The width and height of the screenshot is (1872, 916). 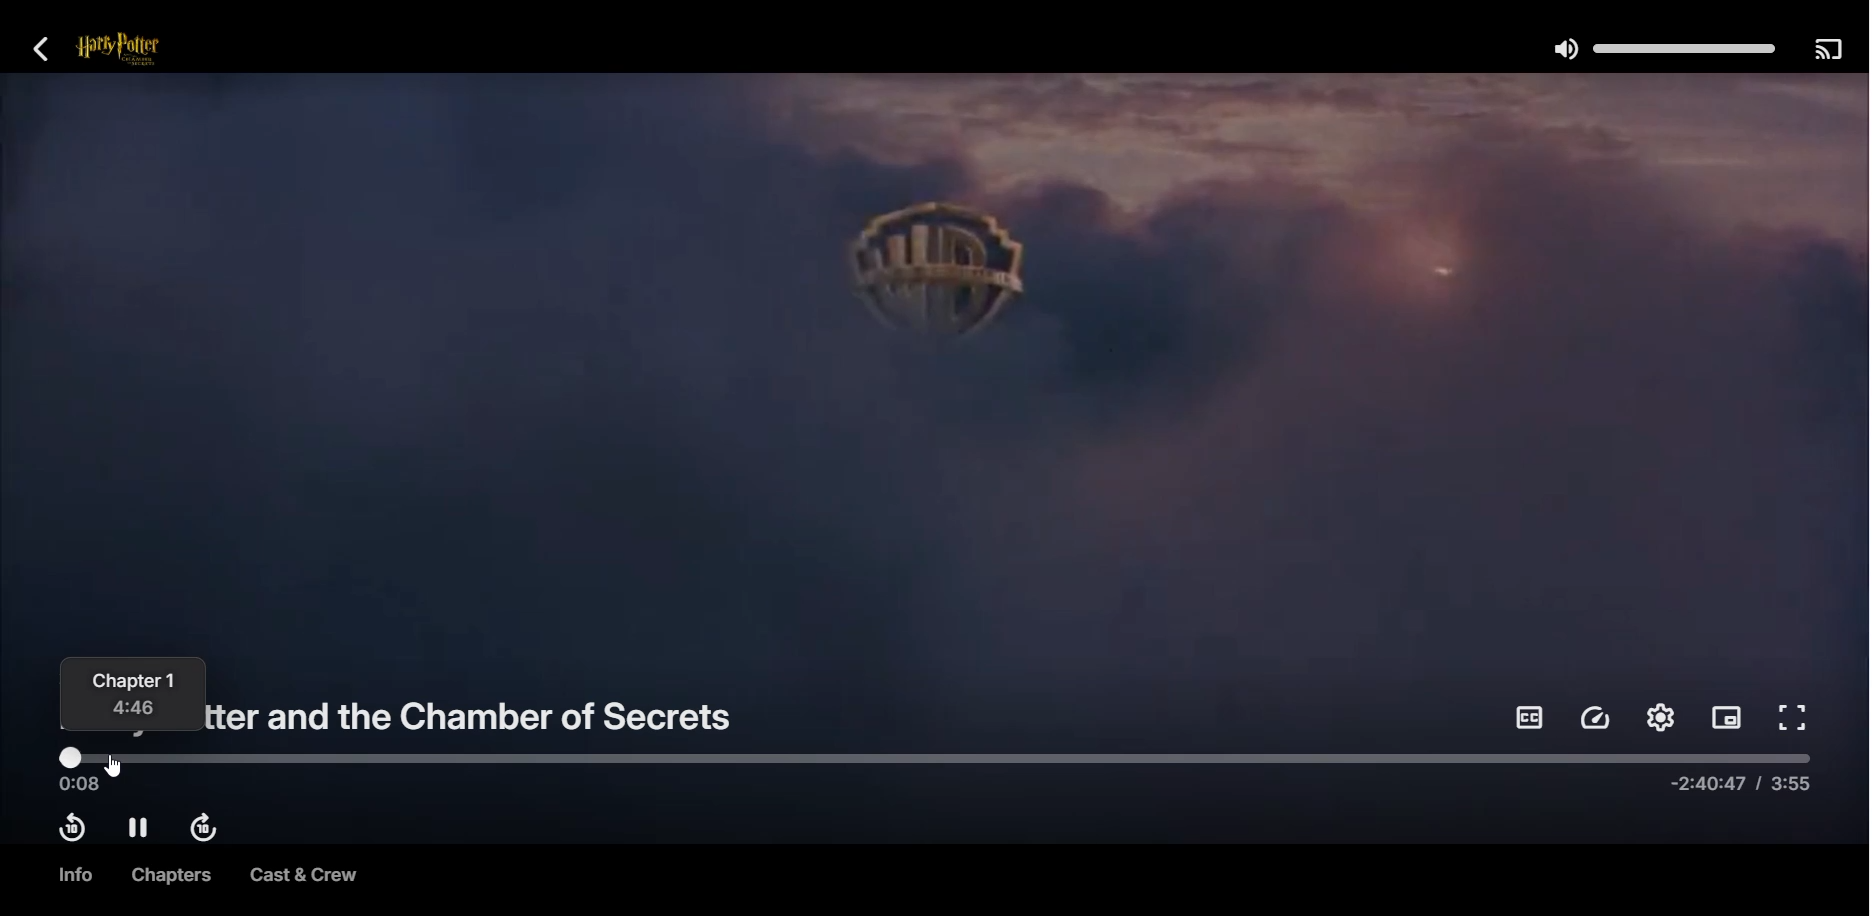 What do you see at coordinates (71, 828) in the screenshot?
I see `Rewind` at bounding box center [71, 828].